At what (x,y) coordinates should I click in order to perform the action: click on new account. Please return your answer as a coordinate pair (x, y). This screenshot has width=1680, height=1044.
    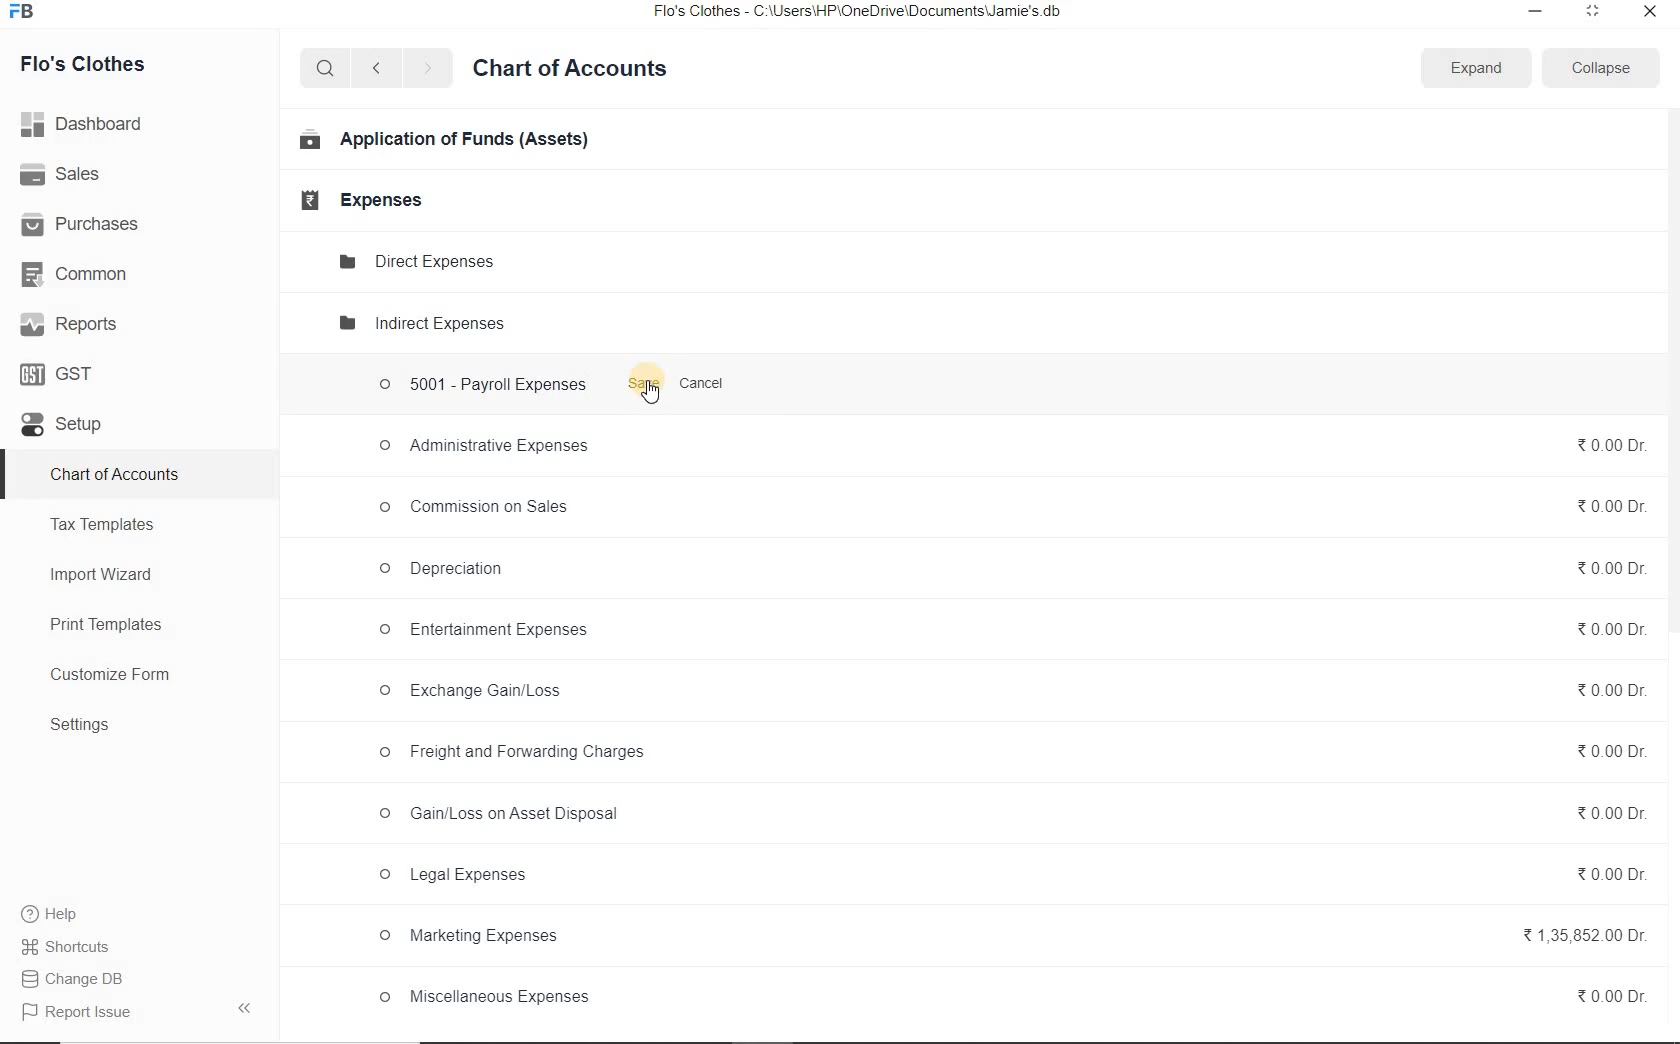
    Looking at the image, I should click on (652, 395).